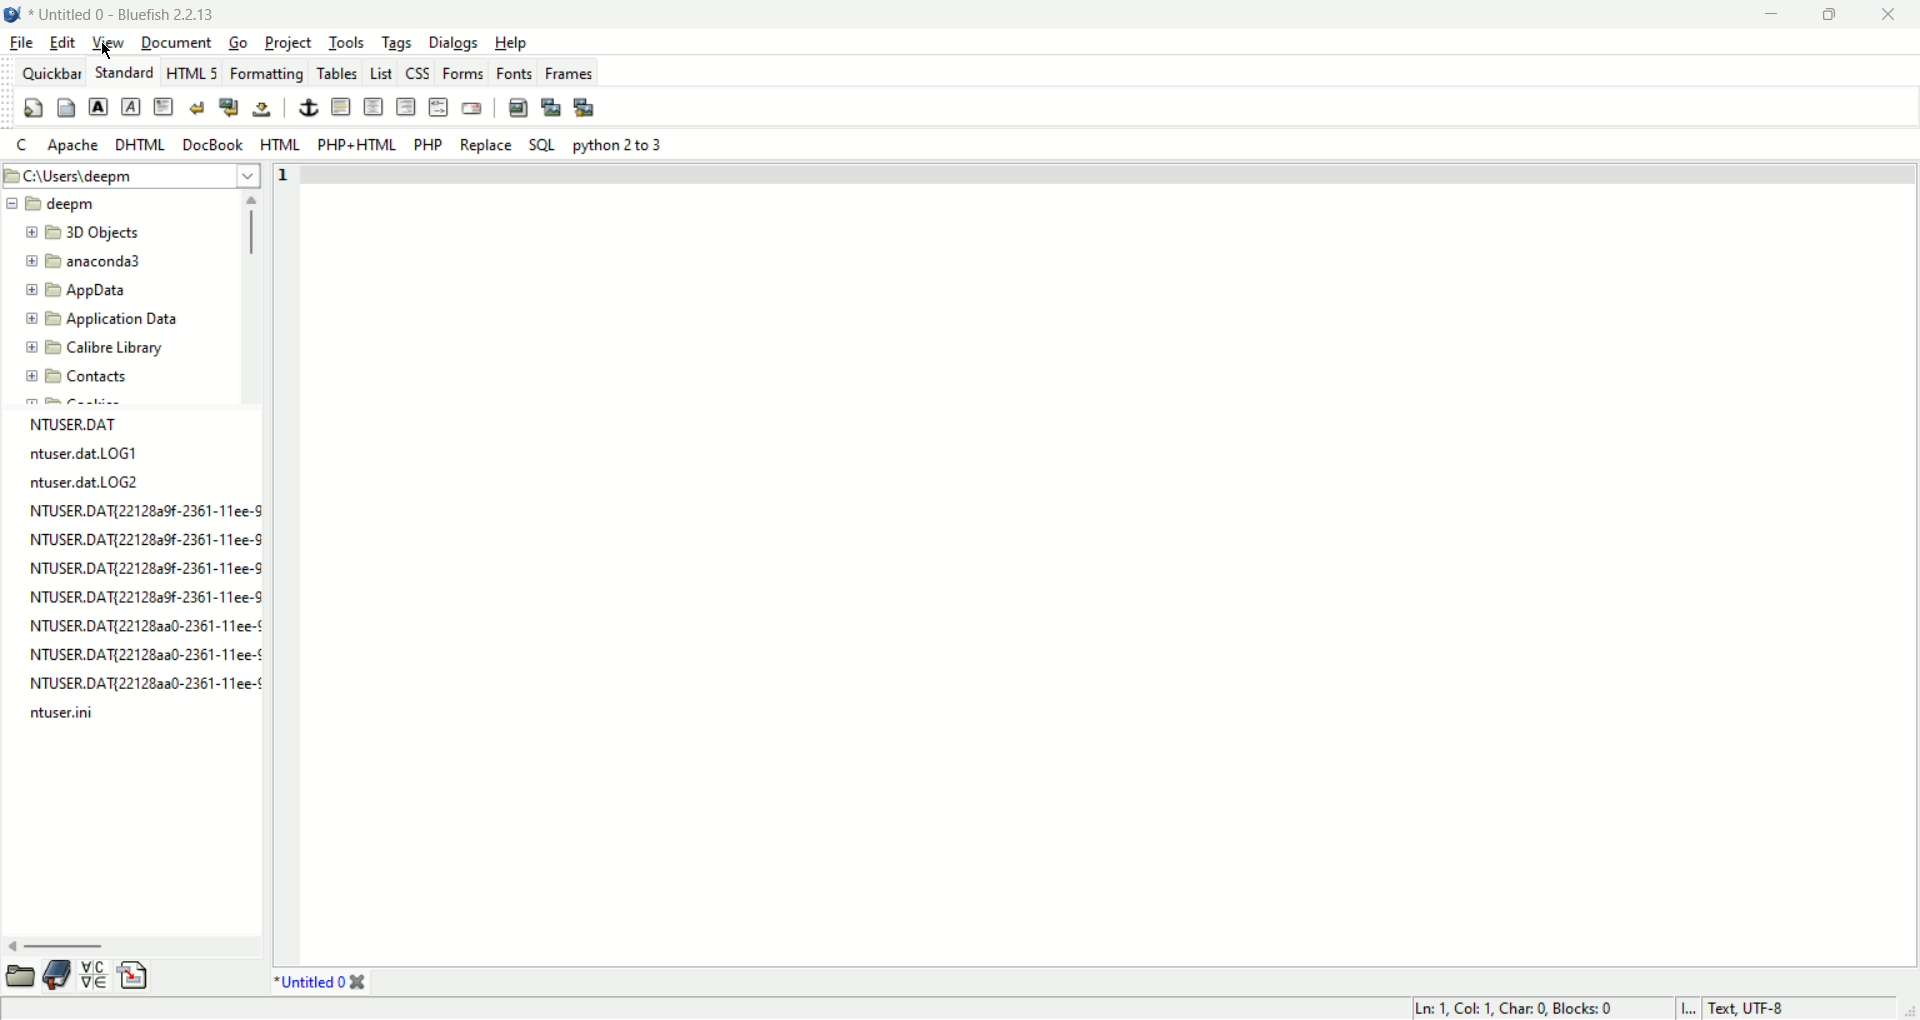 Image resolution: width=1920 pixels, height=1020 pixels. Describe the element at coordinates (405, 106) in the screenshot. I see `right justify` at that location.